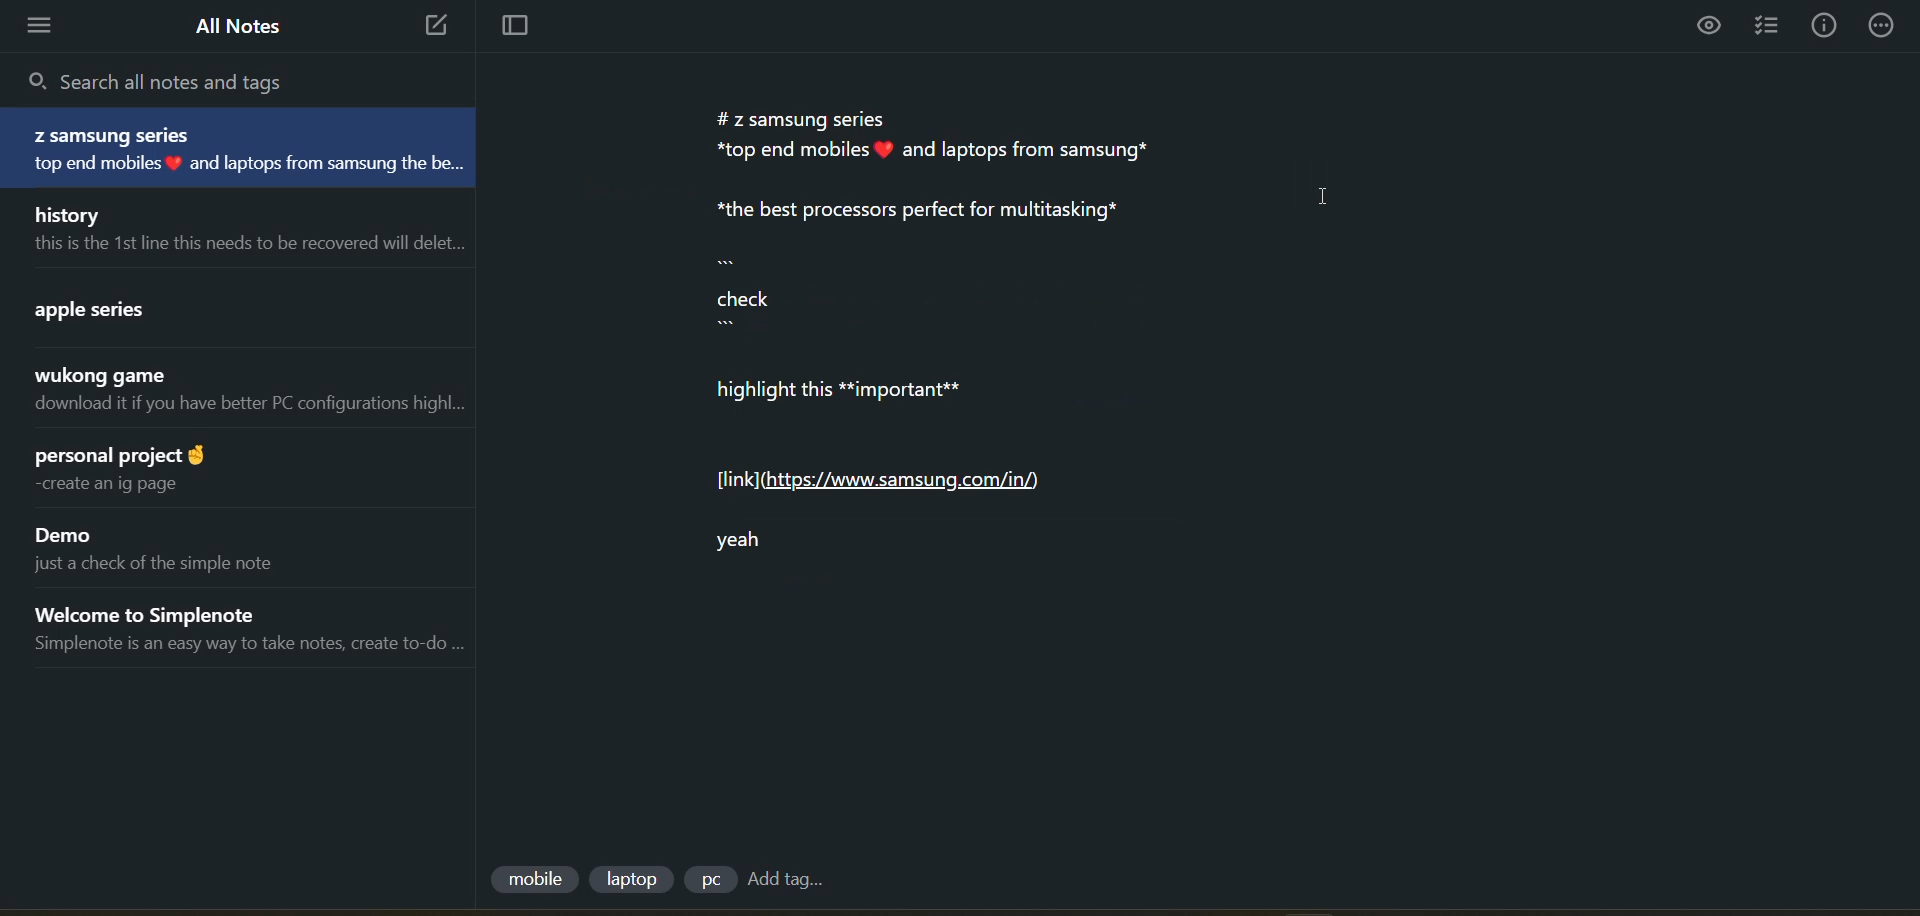 Image resolution: width=1920 pixels, height=916 pixels. Describe the element at coordinates (507, 28) in the screenshot. I see `toggle focus mode` at that location.